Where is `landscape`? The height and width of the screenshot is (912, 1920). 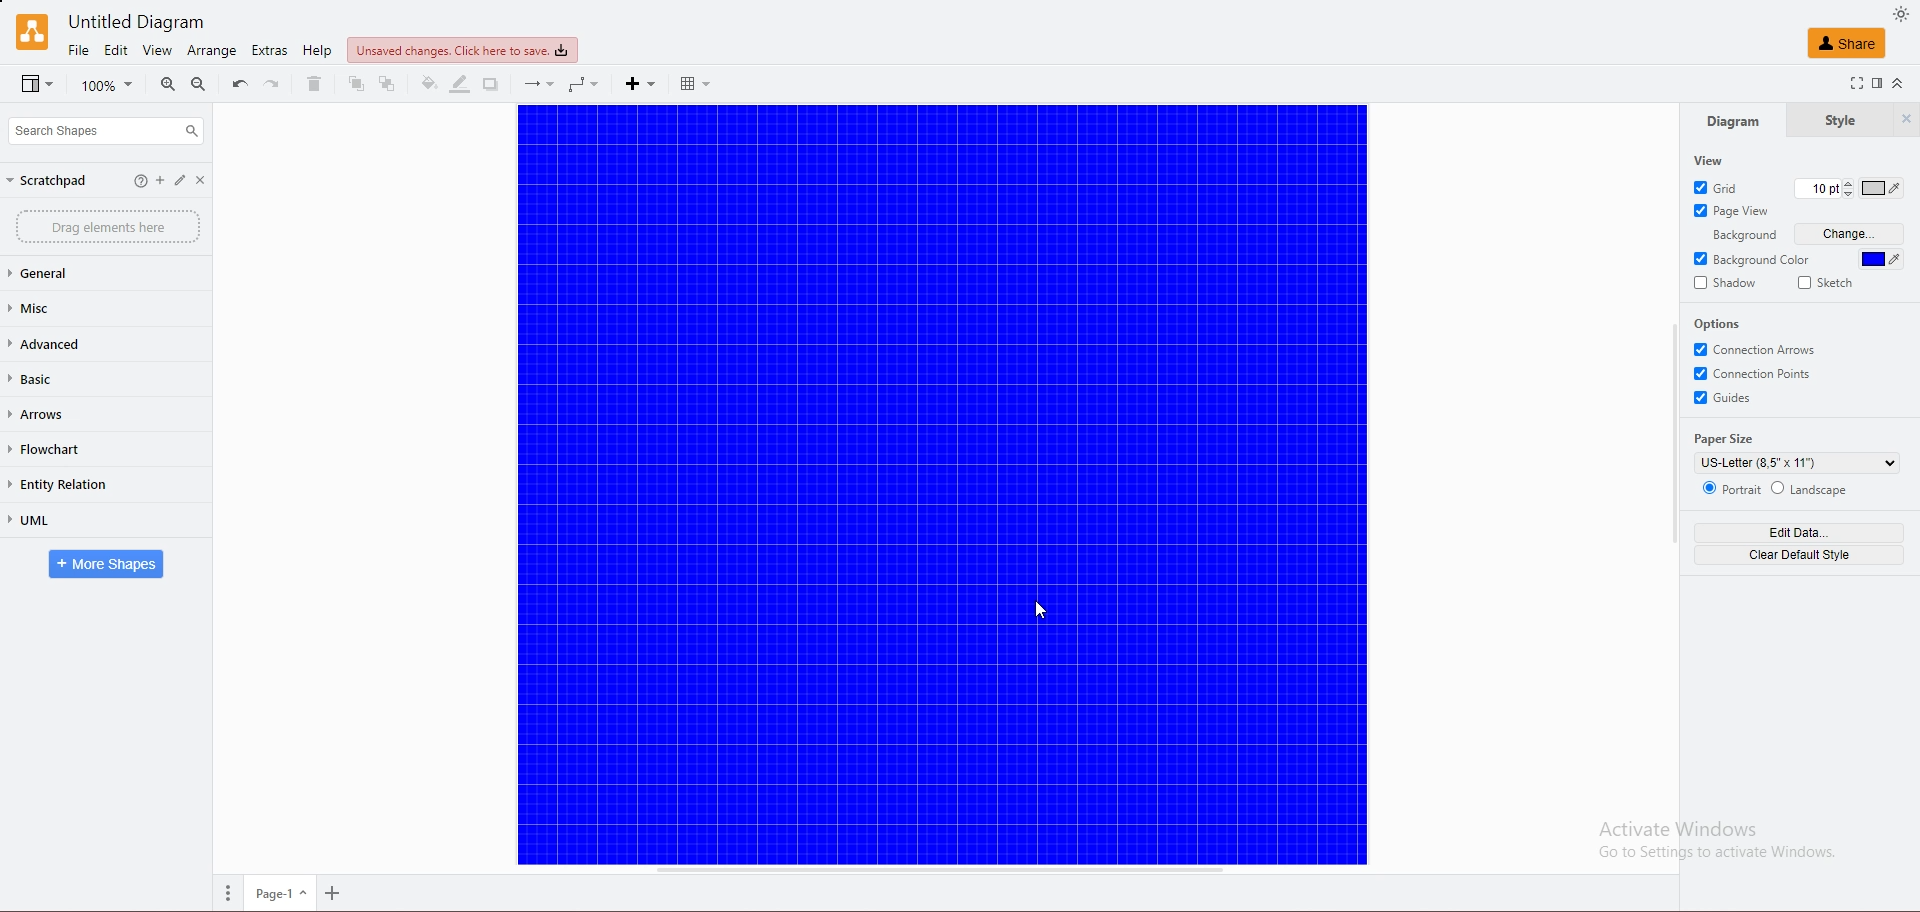 landscape is located at coordinates (1812, 488).